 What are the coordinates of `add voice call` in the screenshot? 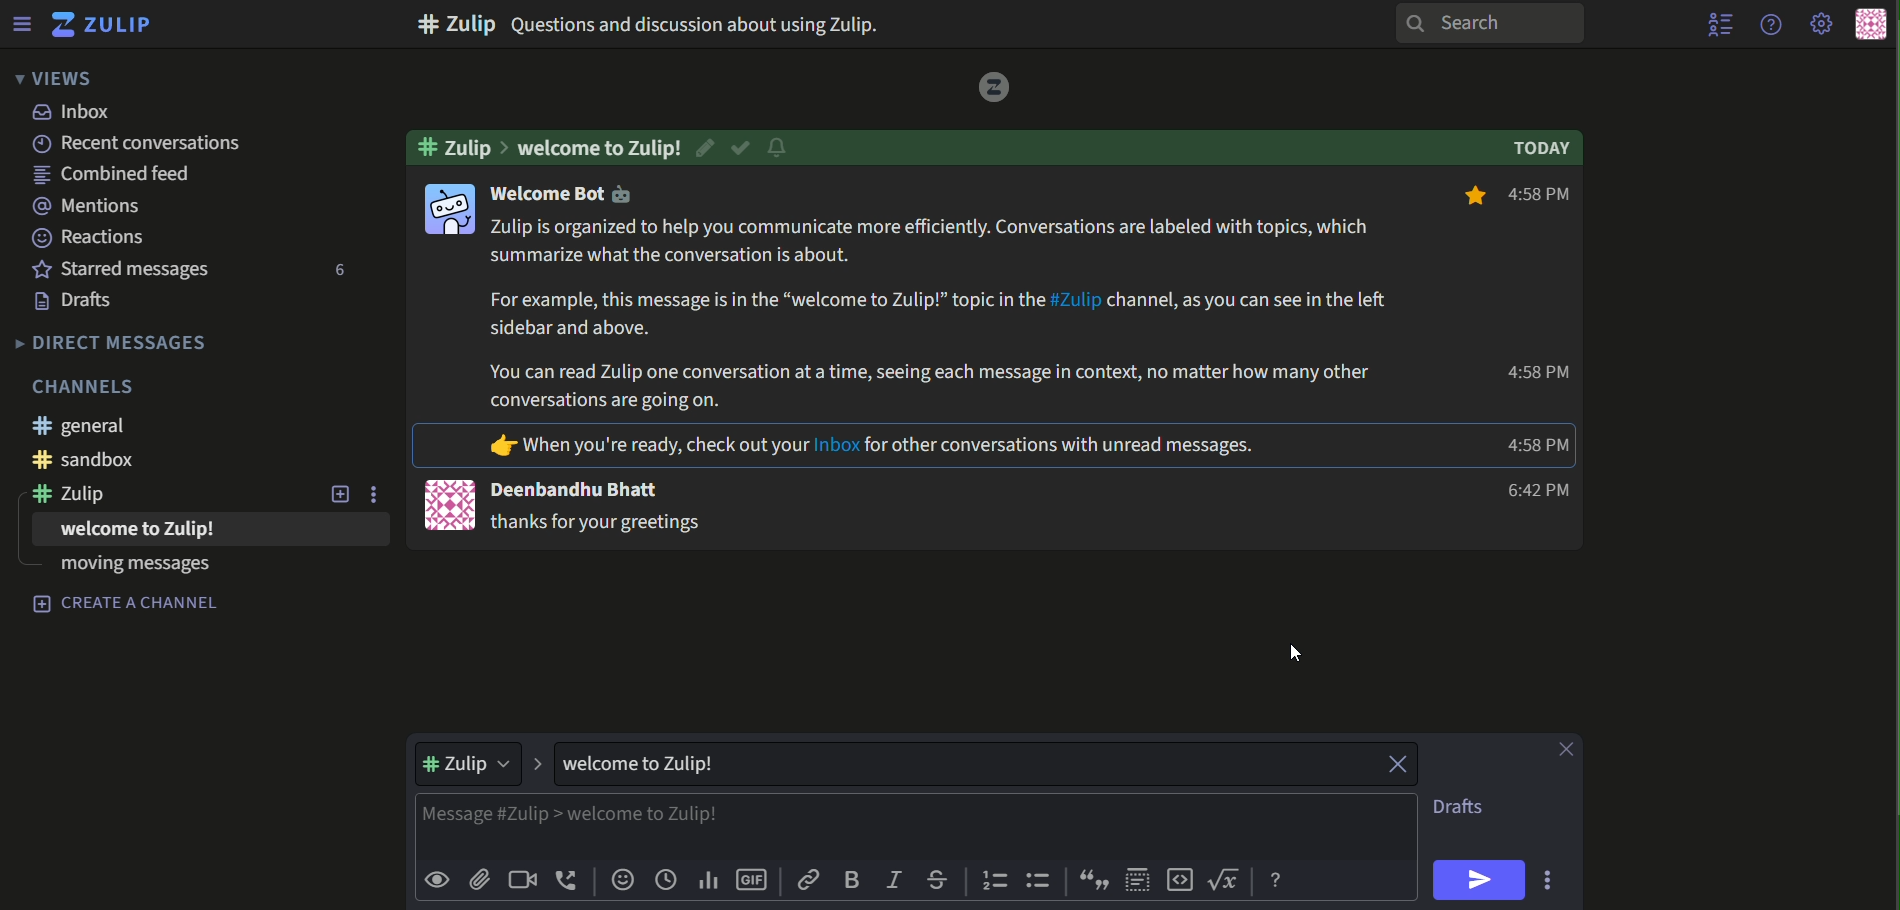 It's located at (568, 880).